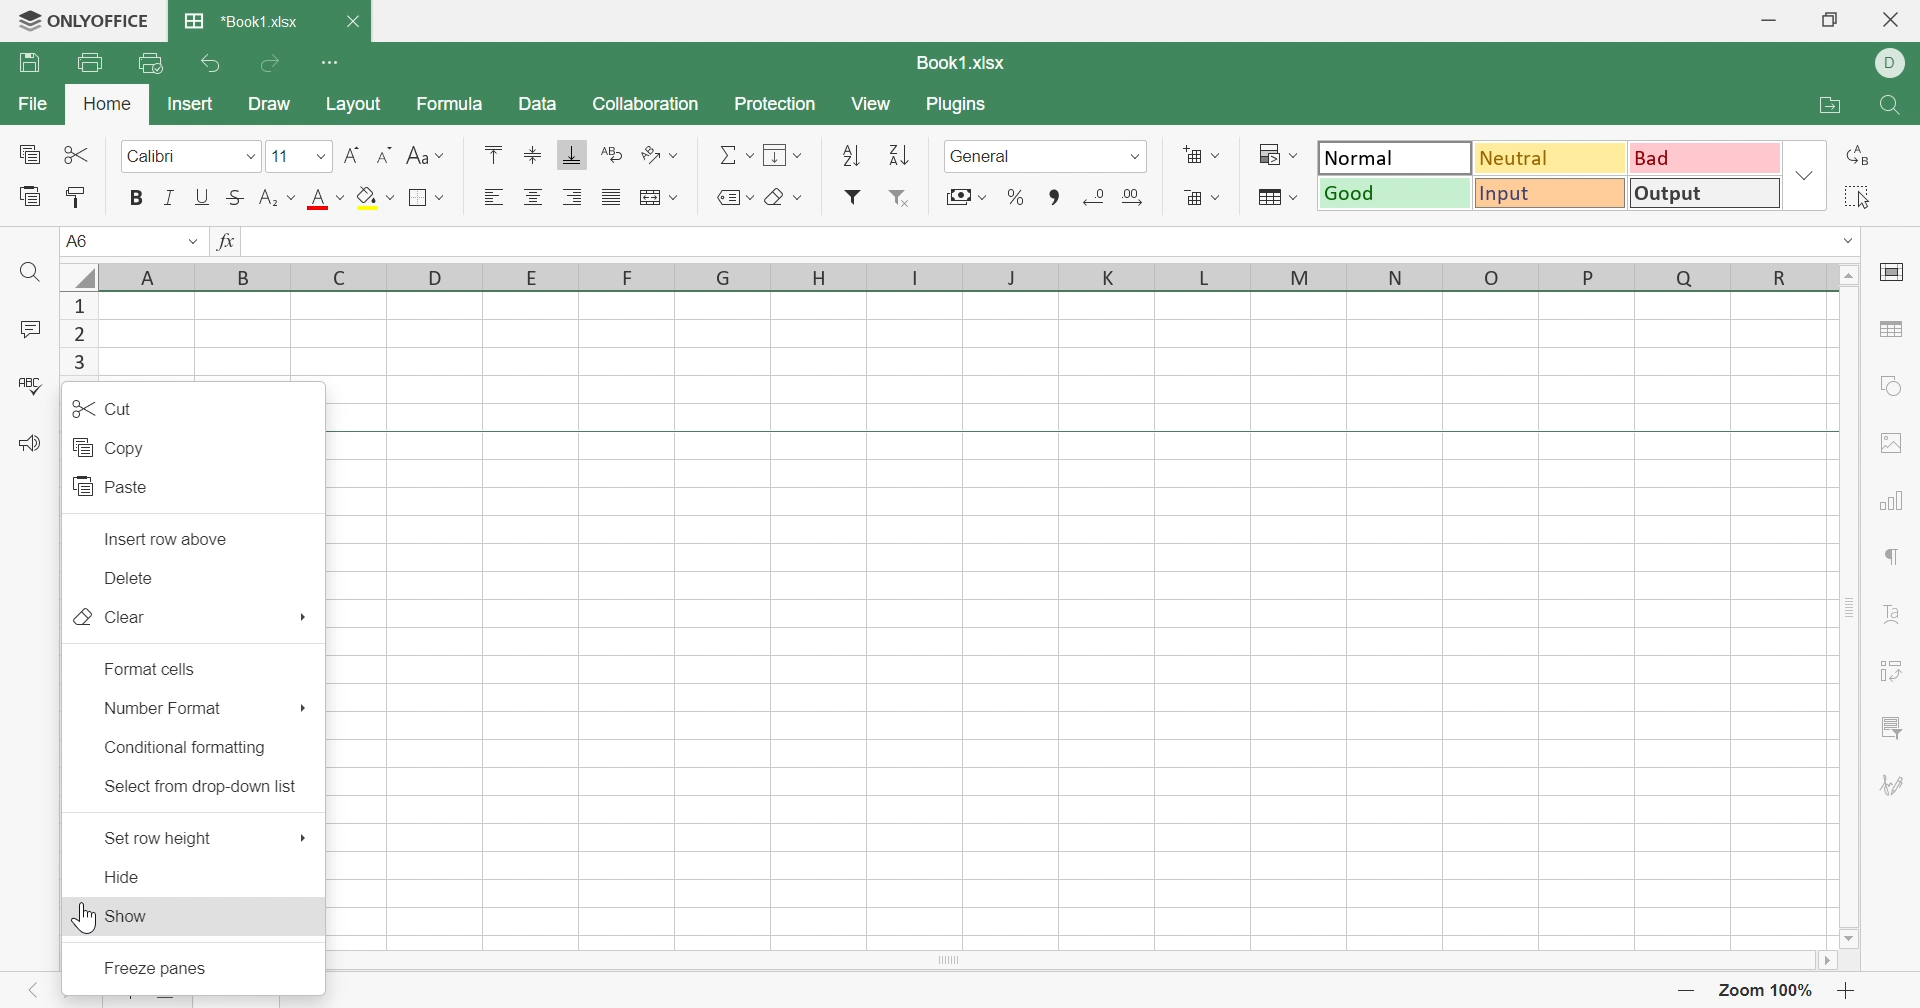 This screenshot has height=1008, width=1920. What do you see at coordinates (1894, 63) in the screenshot?
I see `DELL` at bounding box center [1894, 63].